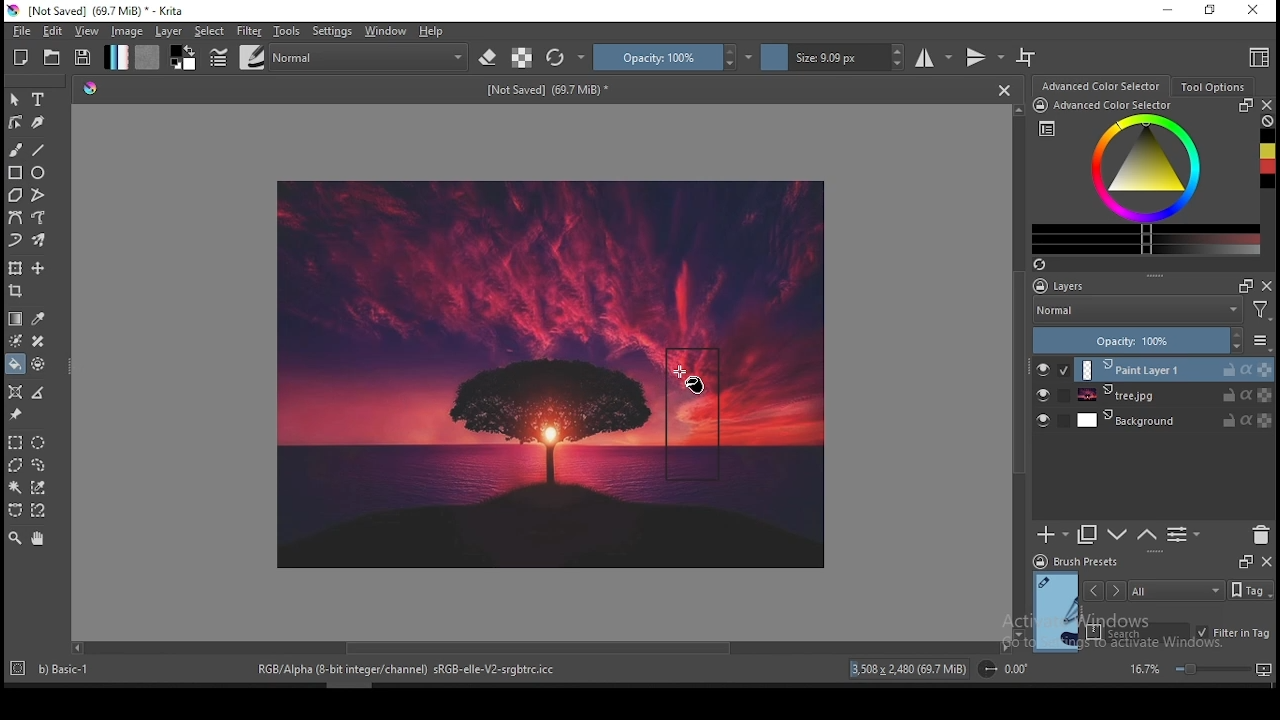 The image size is (1280, 720). What do you see at coordinates (16, 218) in the screenshot?
I see `bezier curve tool` at bounding box center [16, 218].